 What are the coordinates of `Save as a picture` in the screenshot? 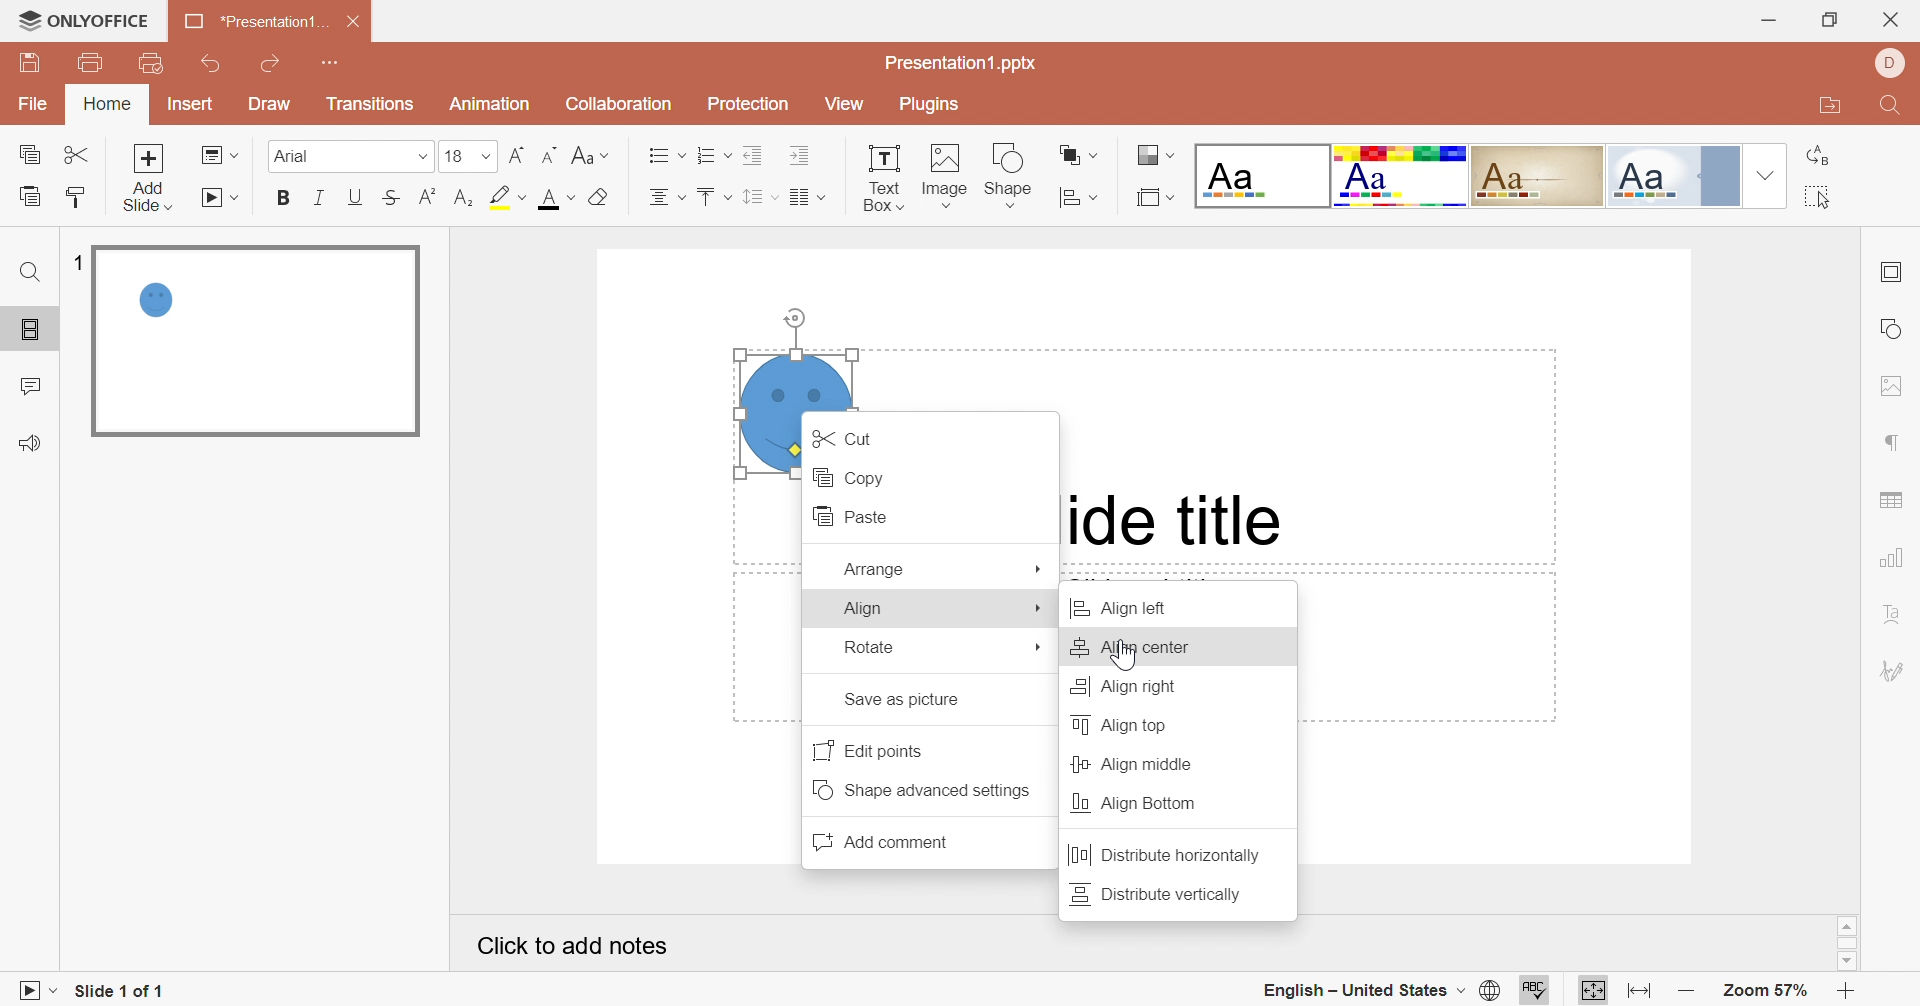 It's located at (910, 700).